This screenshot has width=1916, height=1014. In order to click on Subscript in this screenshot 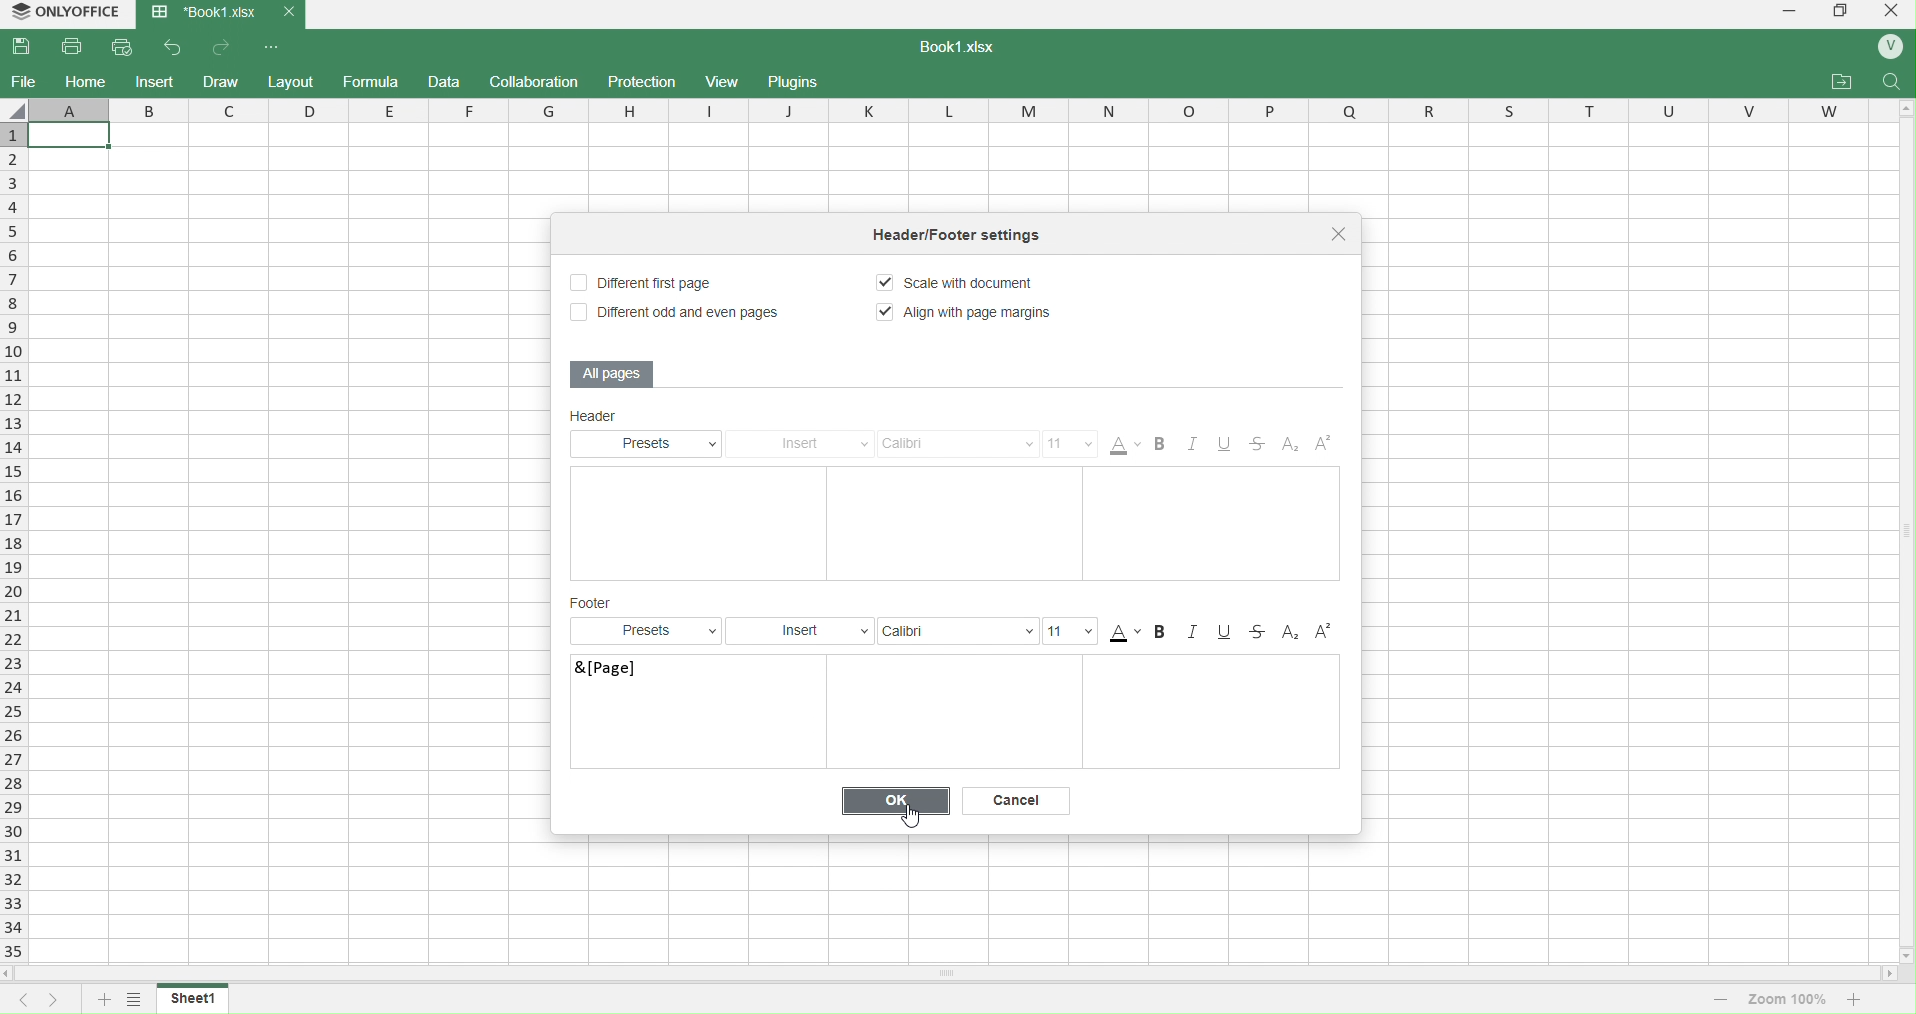, I will do `click(1289, 446)`.